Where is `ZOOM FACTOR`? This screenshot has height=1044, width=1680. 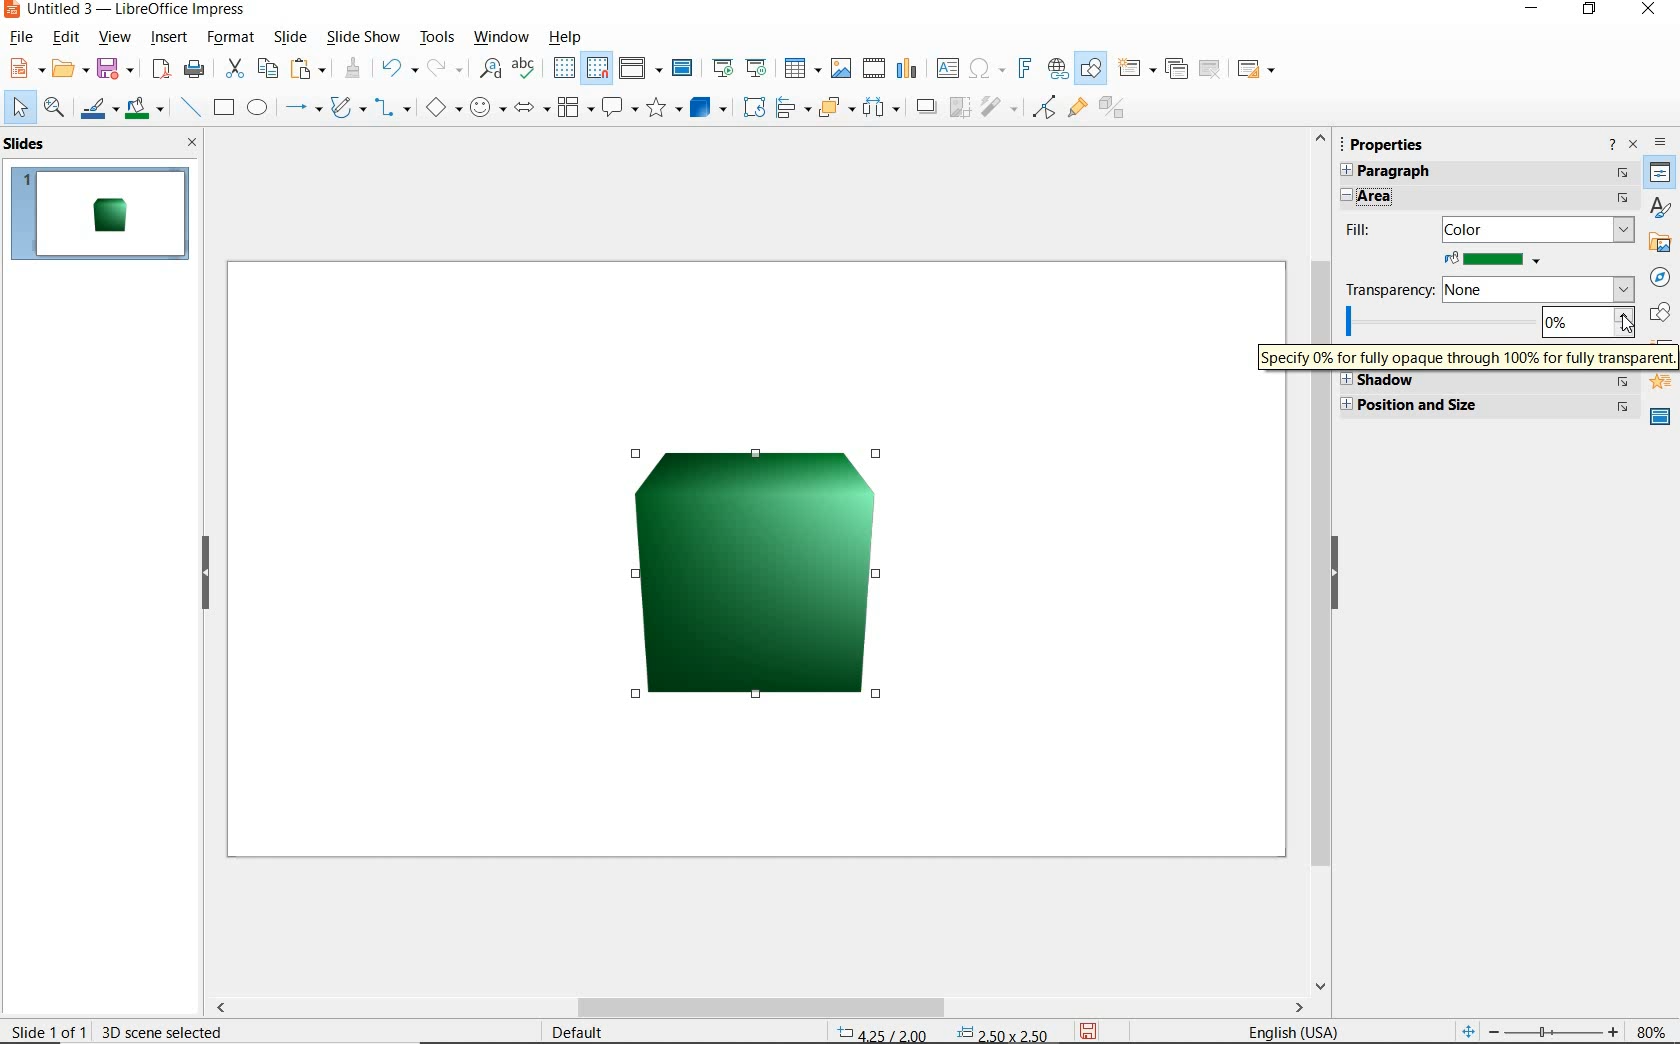
ZOOM FACTOR is located at coordinates (1649, 1028).